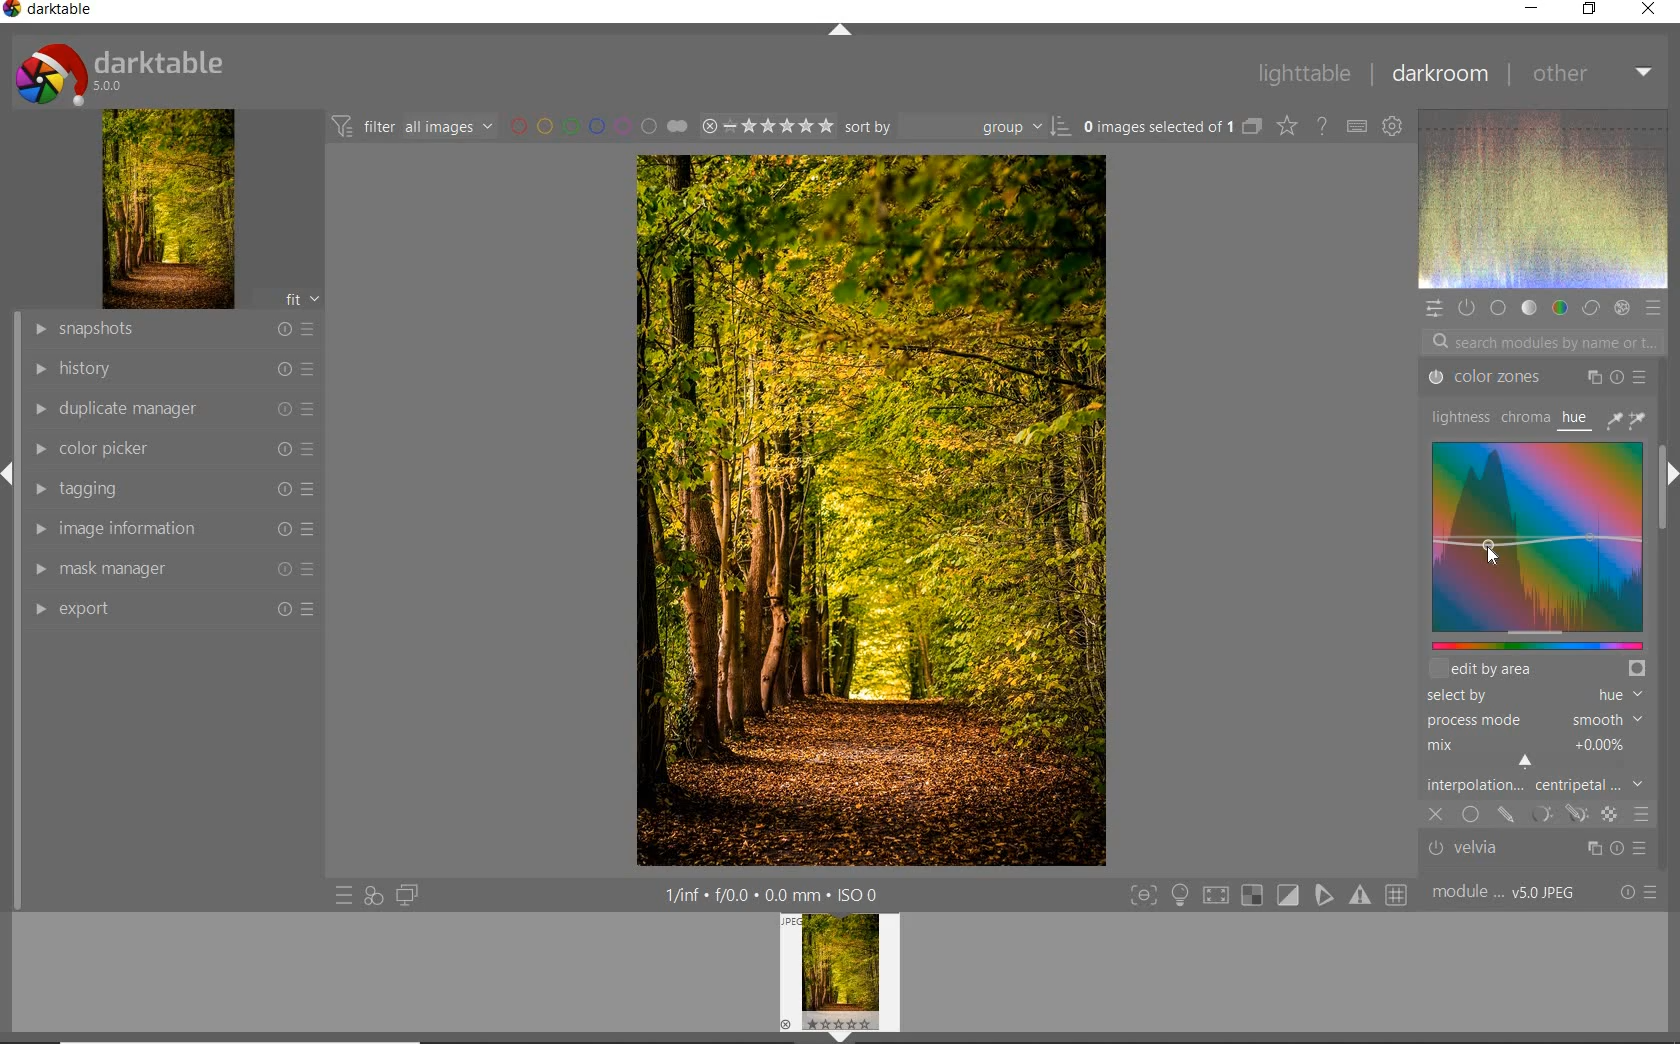 This screenshot has height=1044, width=1680. Describe the element at coordinates (1267, 896) in the screenshot. I see `TOGGLE MODES` at that location.